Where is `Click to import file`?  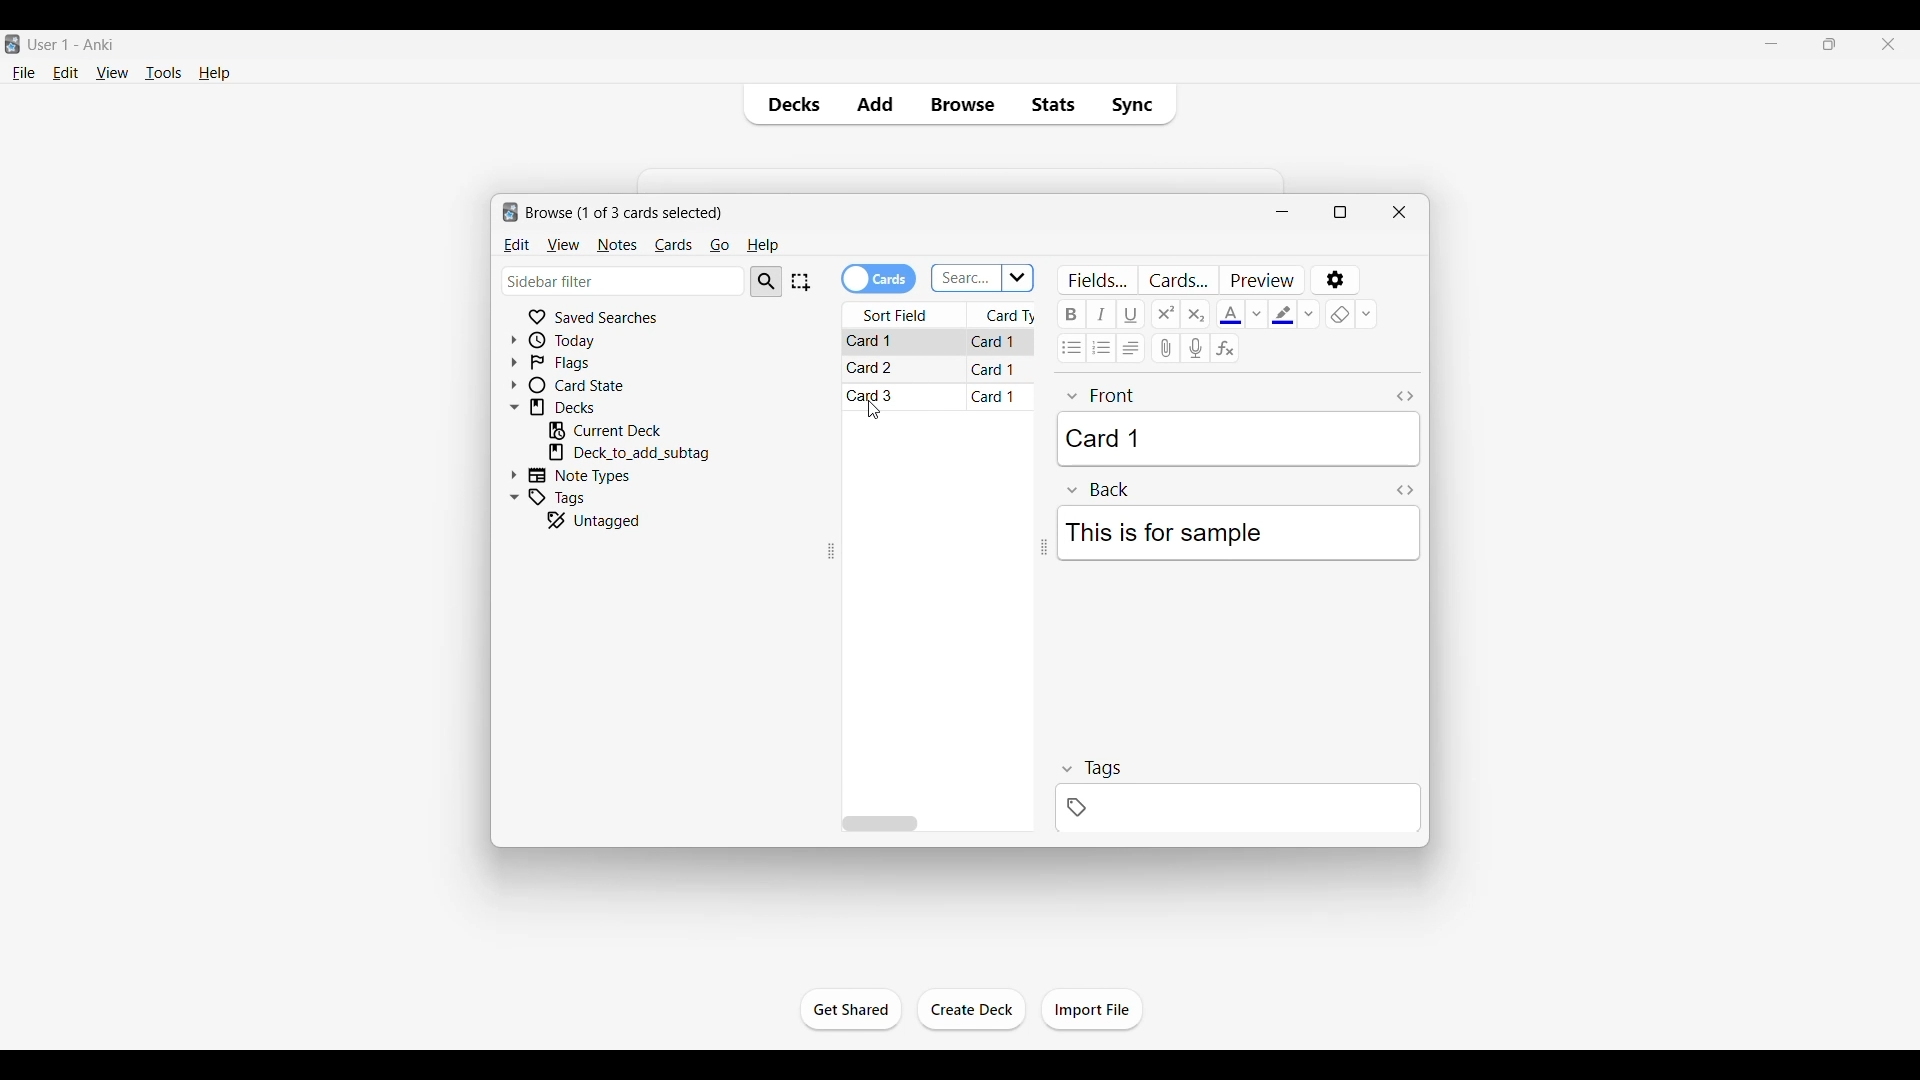
Click to import file is located at coordinates (1093, 1010).